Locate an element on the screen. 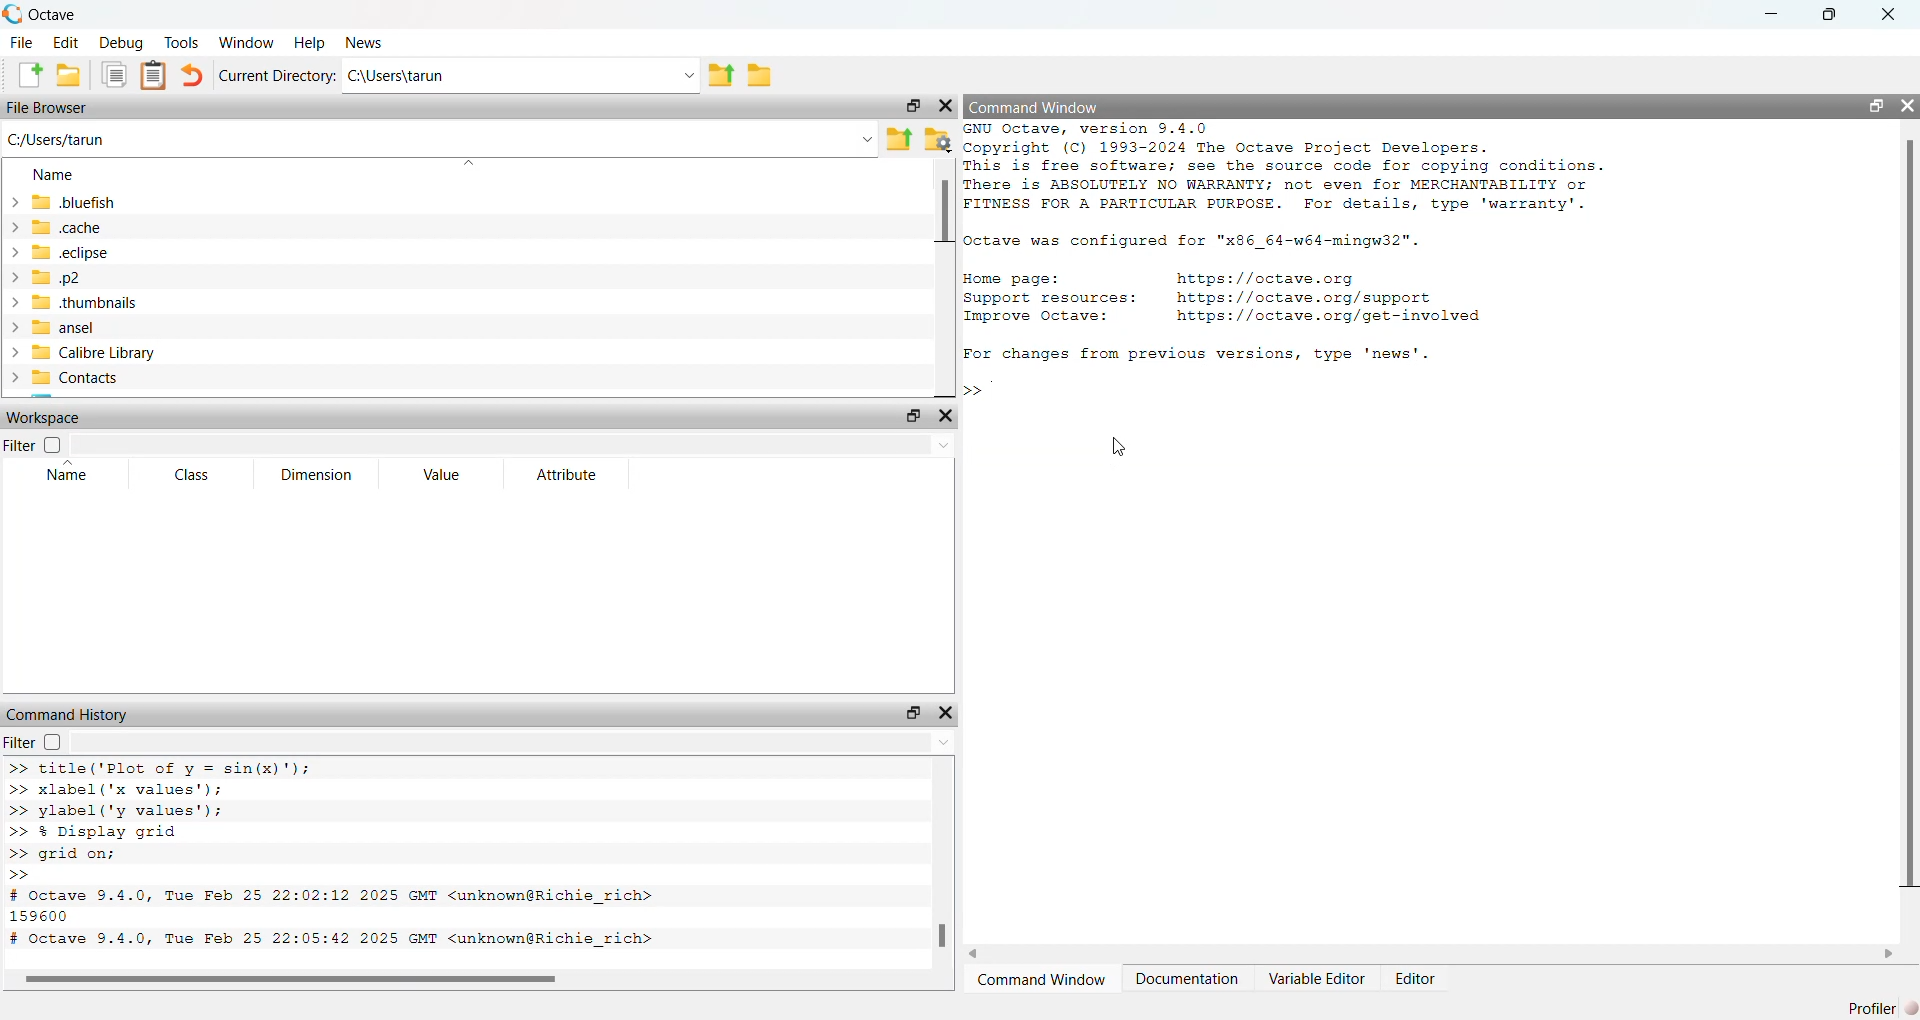  >> ylabel ('y values'); is located at coordinates (135, 812).